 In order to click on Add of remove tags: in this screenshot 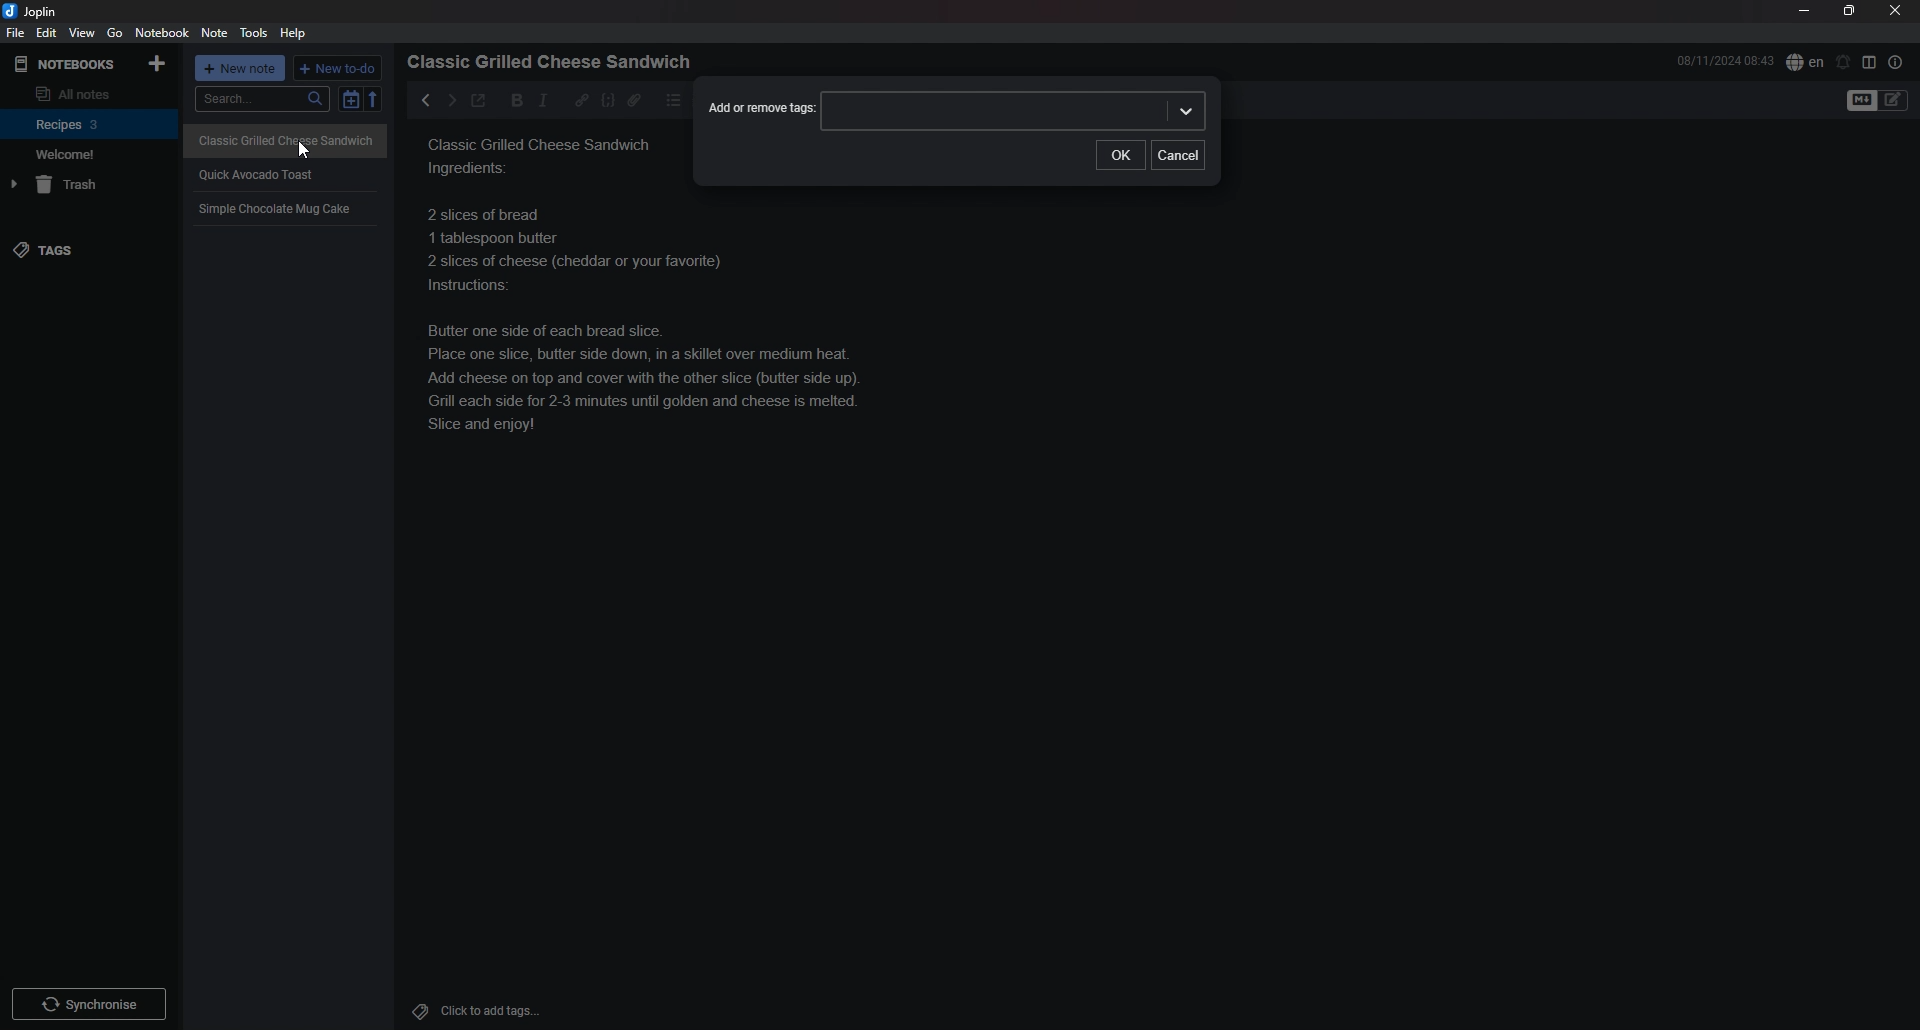, I will do `click(760, 111)`.